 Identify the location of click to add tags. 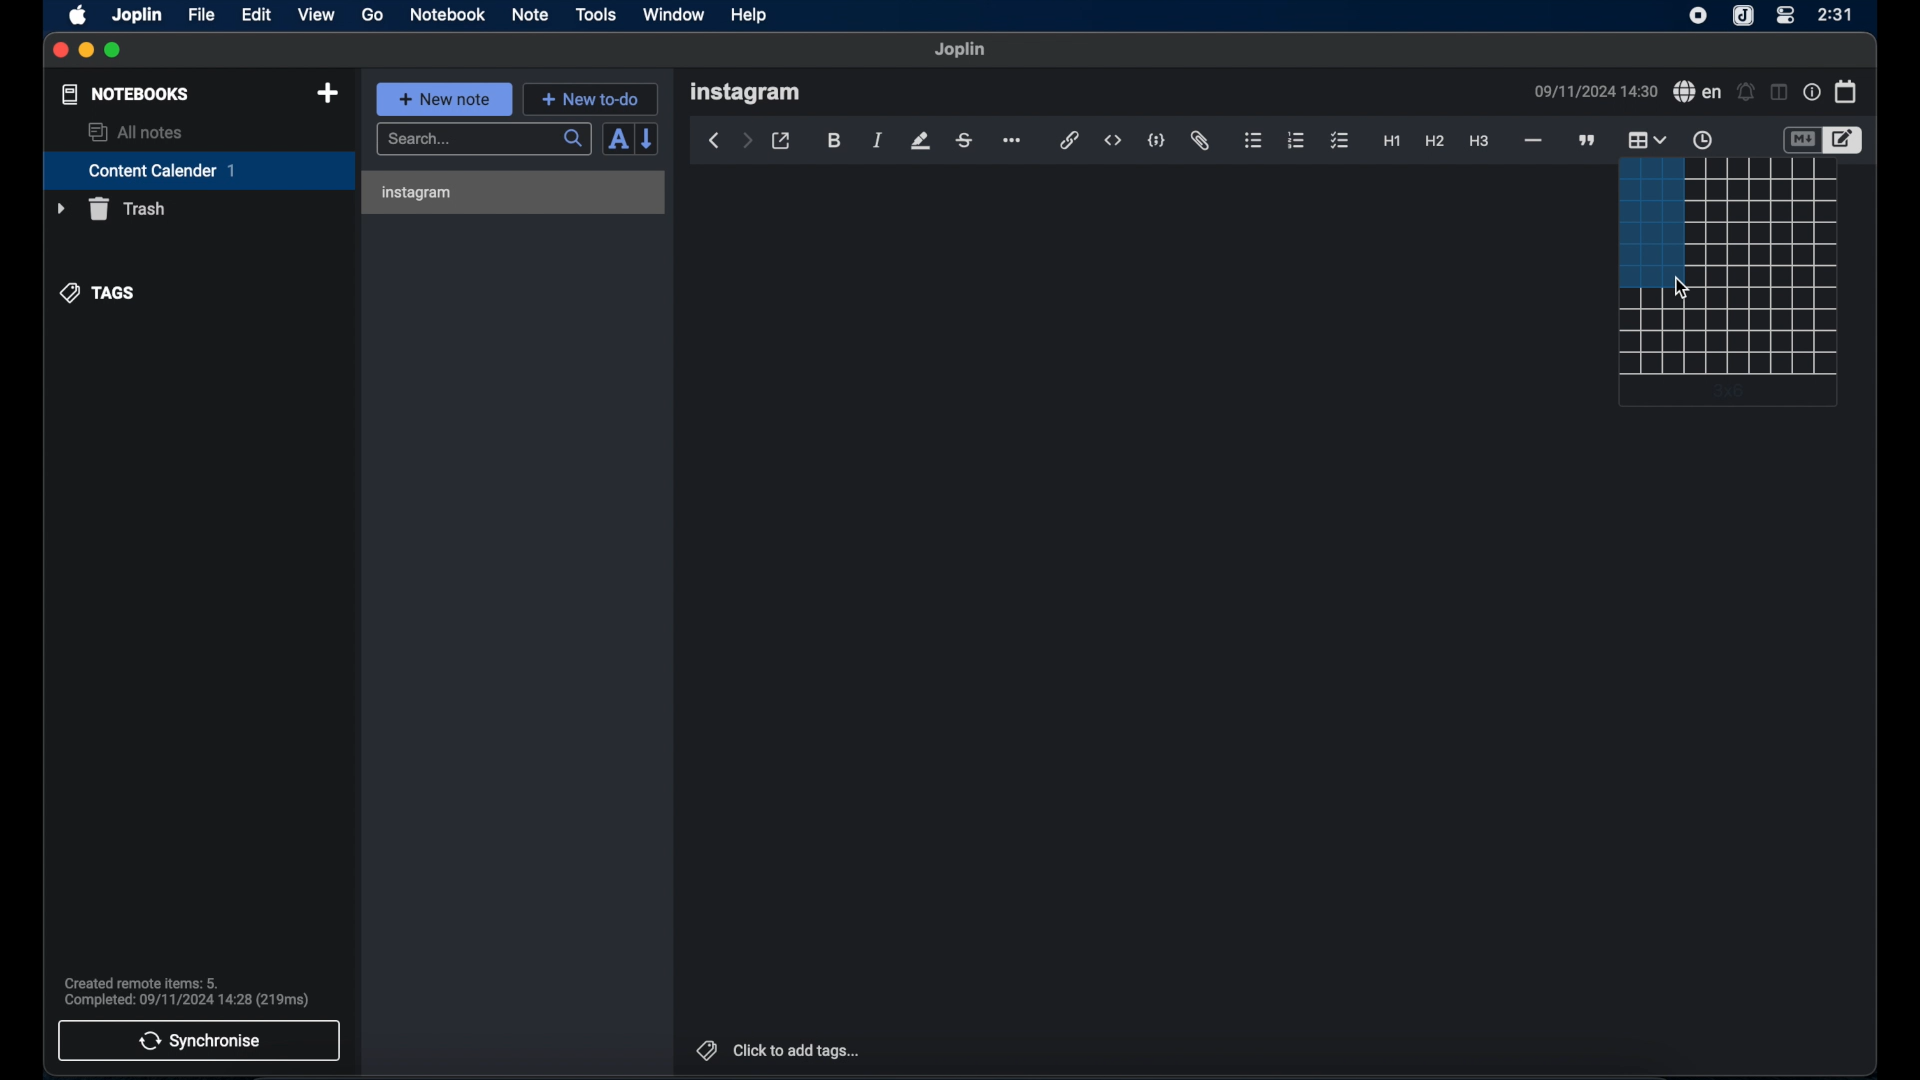
(779, 1050).